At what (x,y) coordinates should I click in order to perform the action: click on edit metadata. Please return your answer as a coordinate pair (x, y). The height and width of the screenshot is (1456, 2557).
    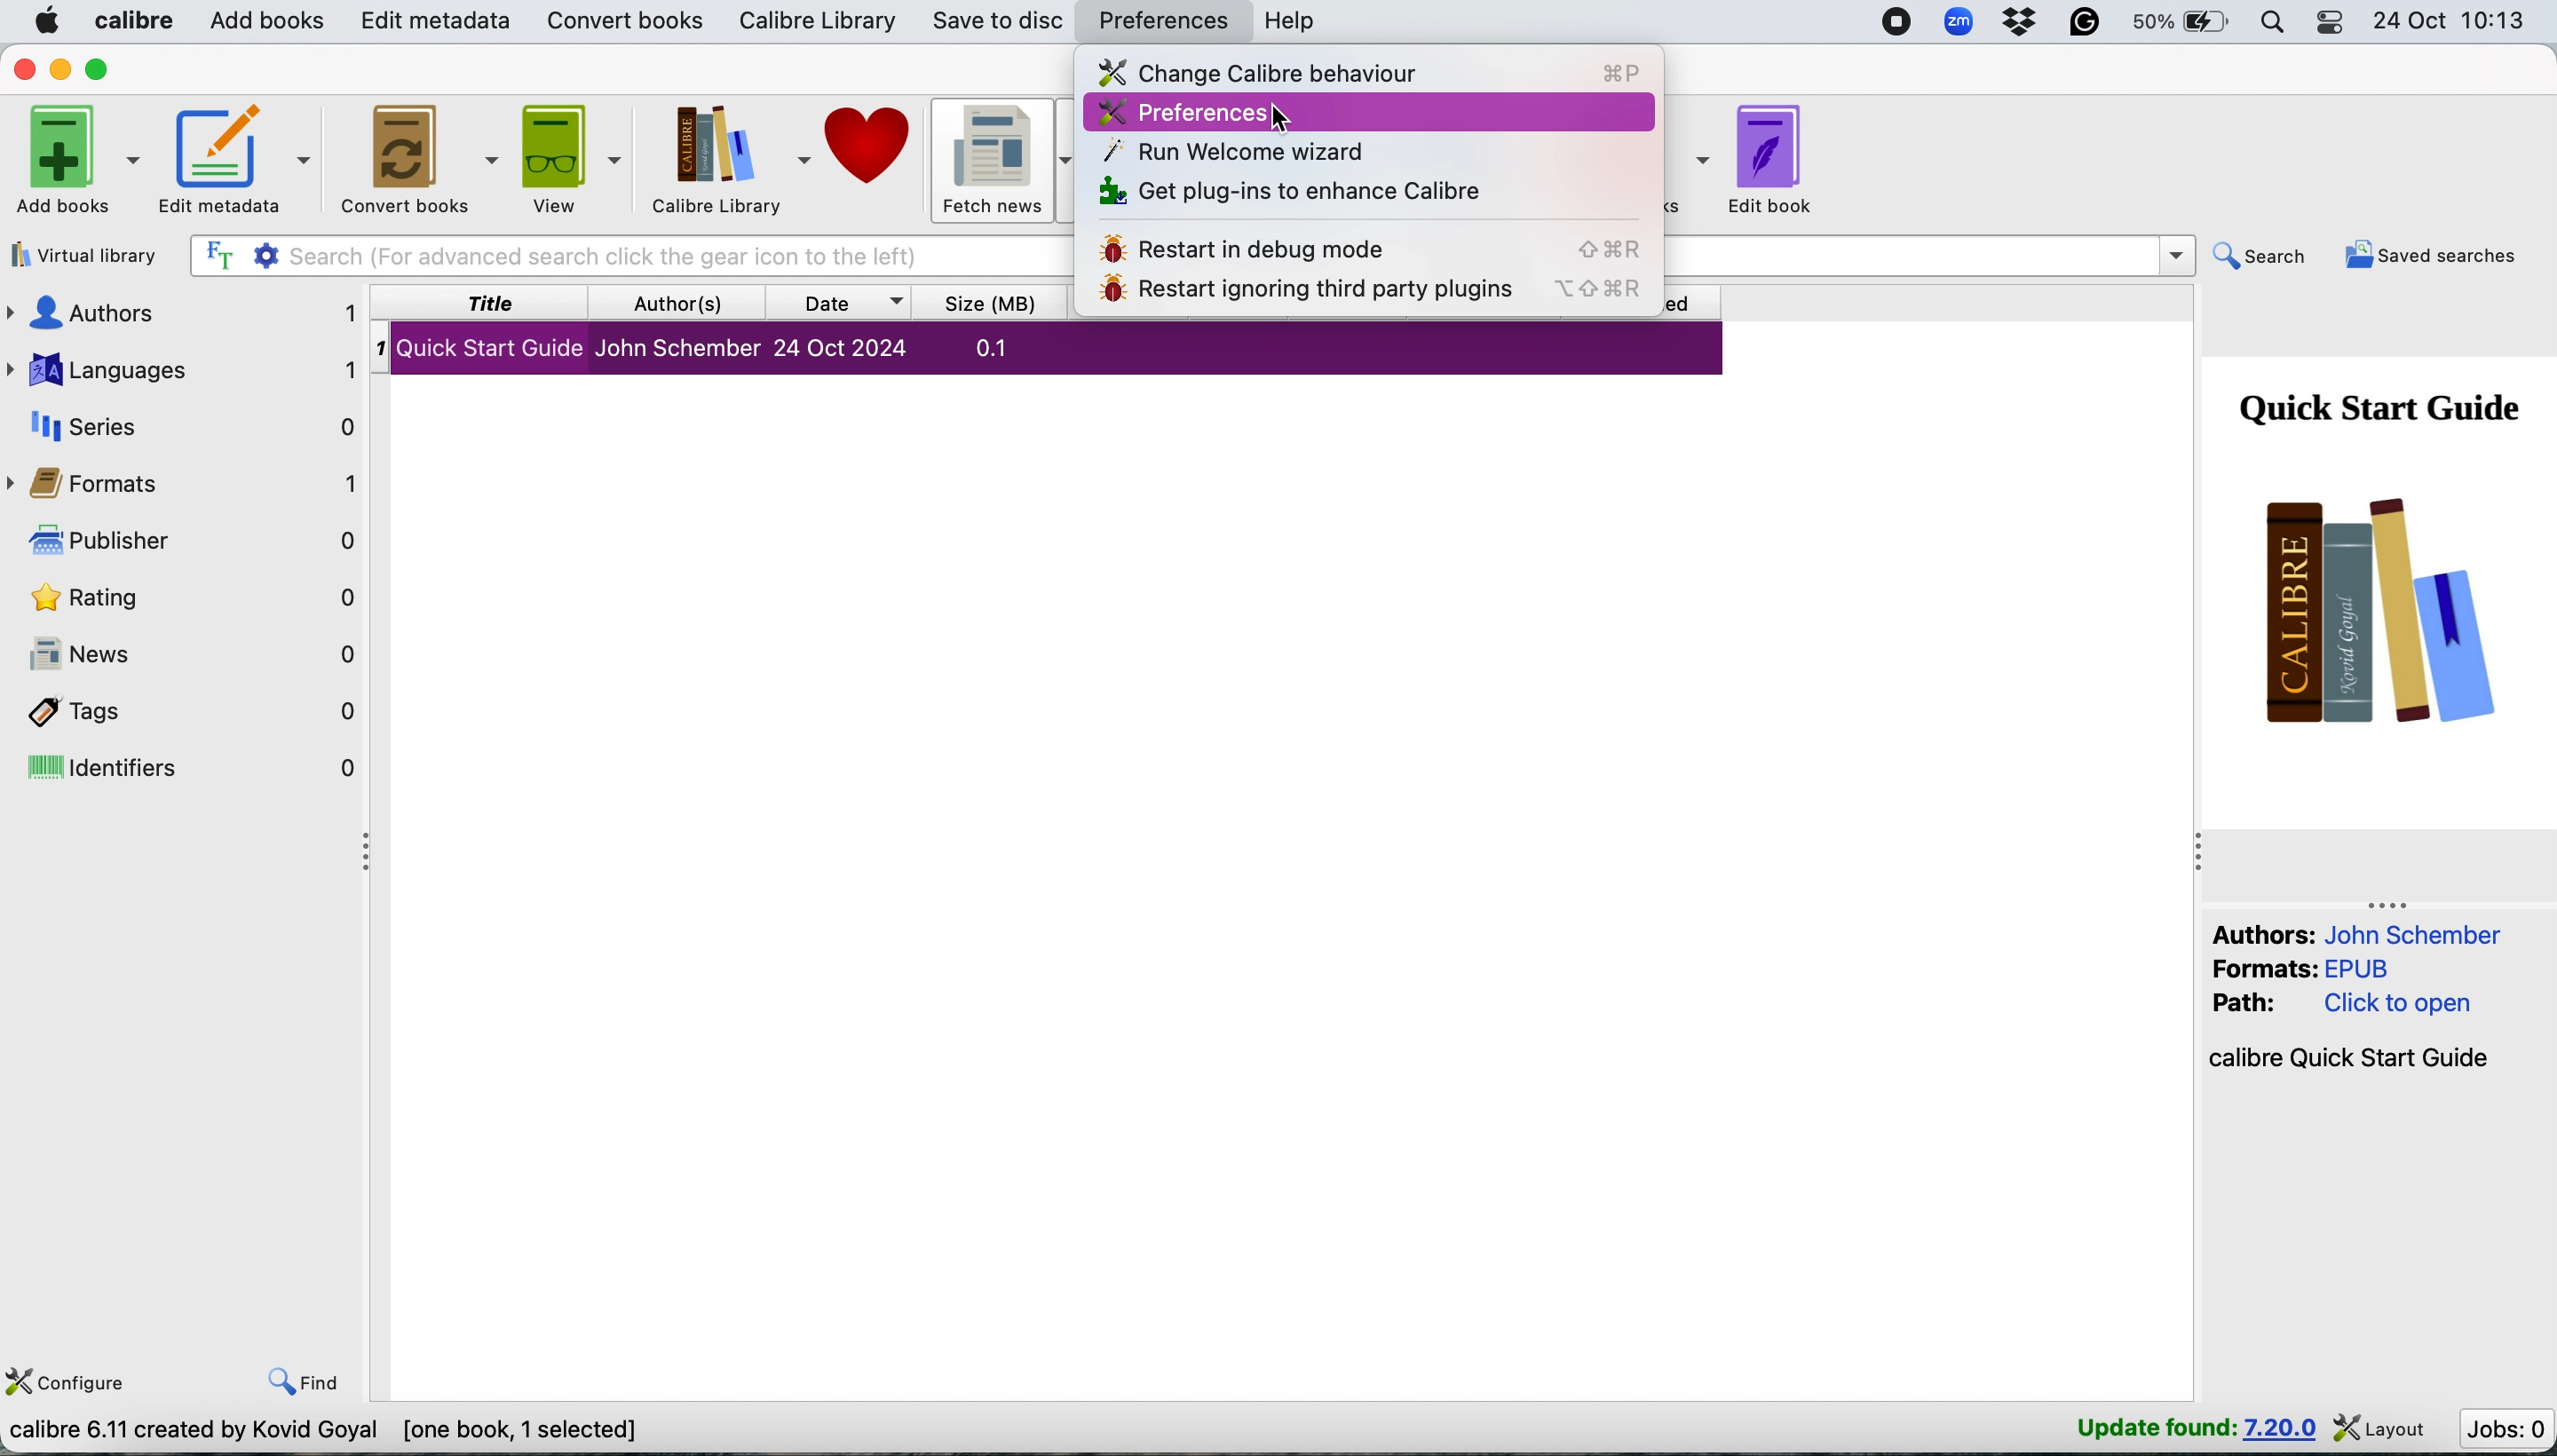
    Looking at the image, I should click on (234, 161).